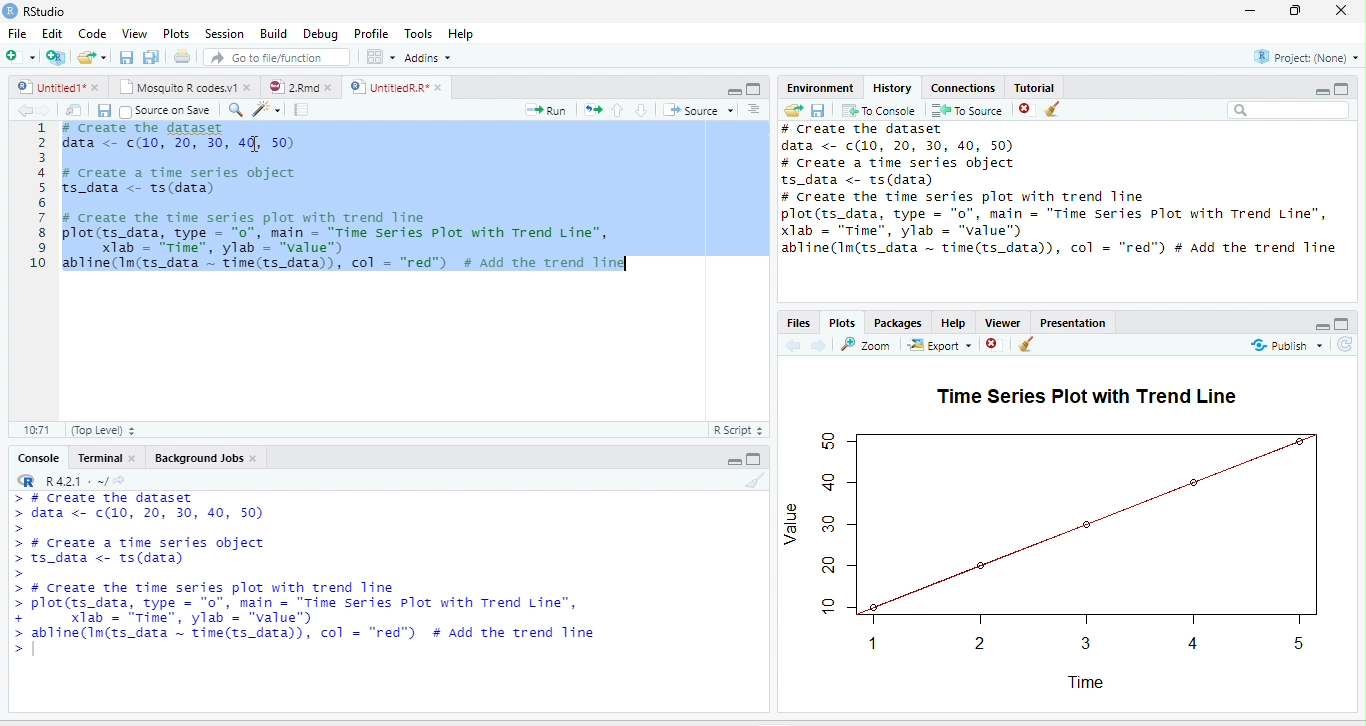 This screenshot has width=1366, height=726. I want to click on Project: (None), so click(1304, 57).